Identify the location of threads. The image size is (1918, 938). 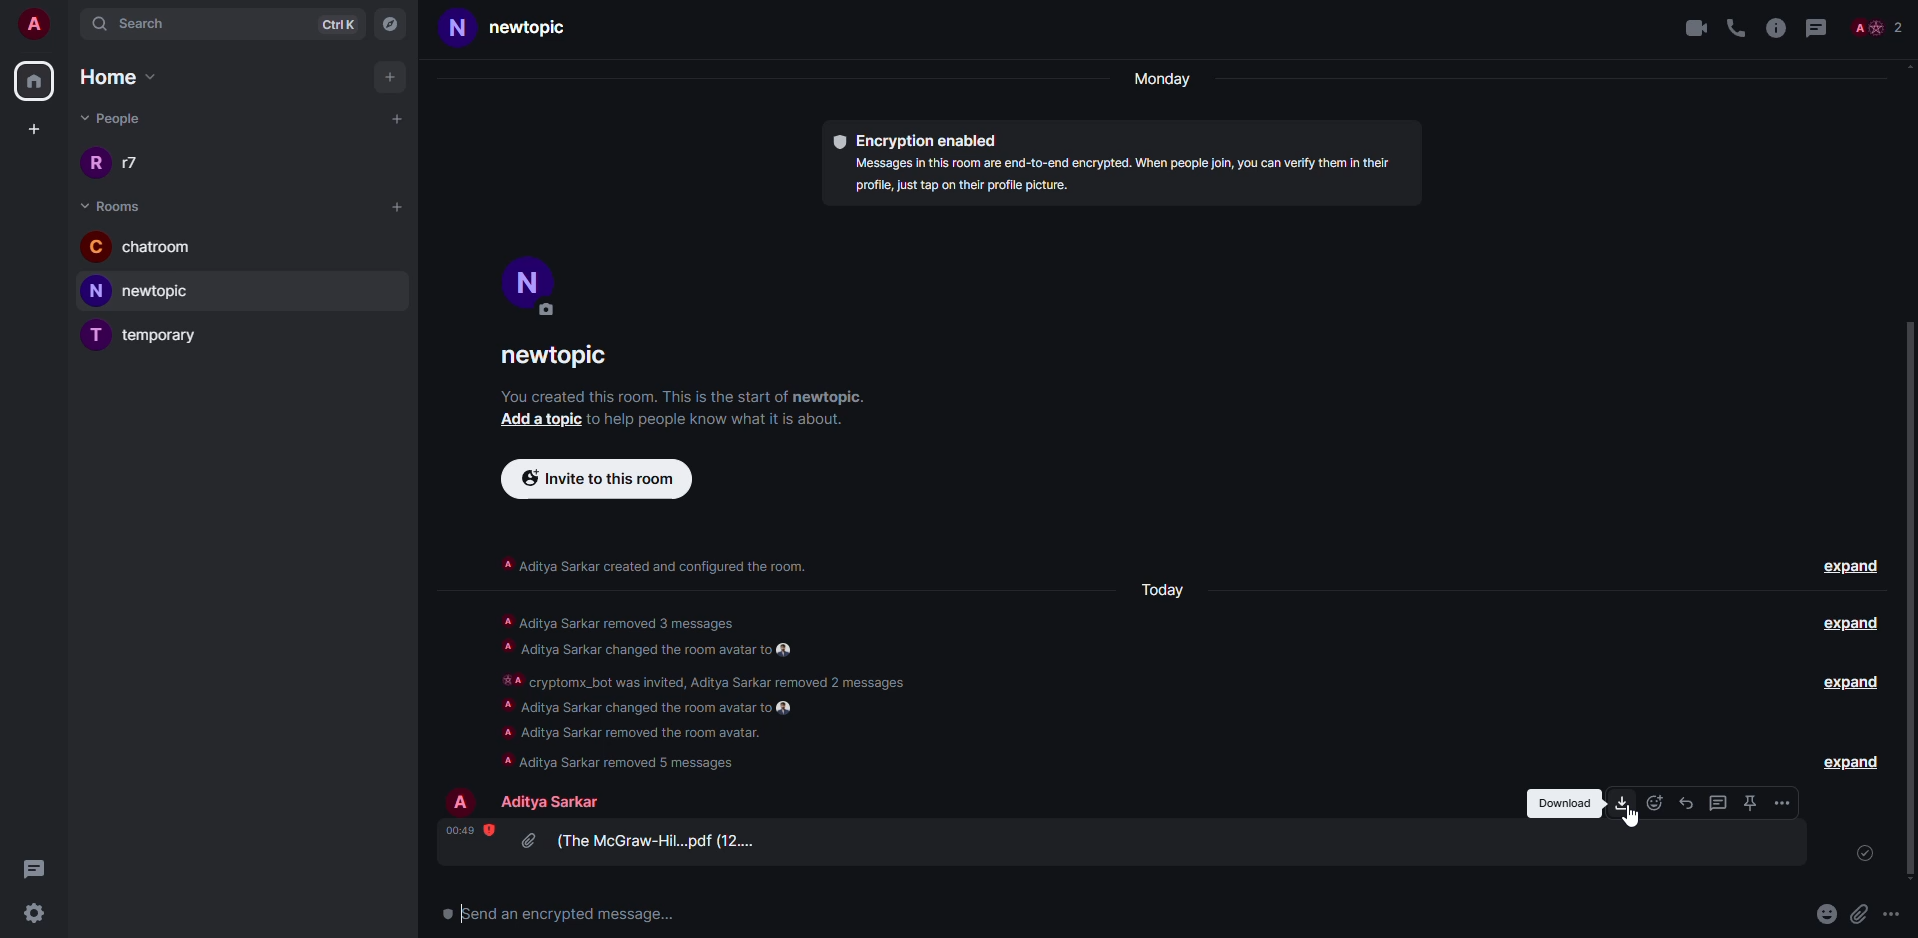
(31, 869).